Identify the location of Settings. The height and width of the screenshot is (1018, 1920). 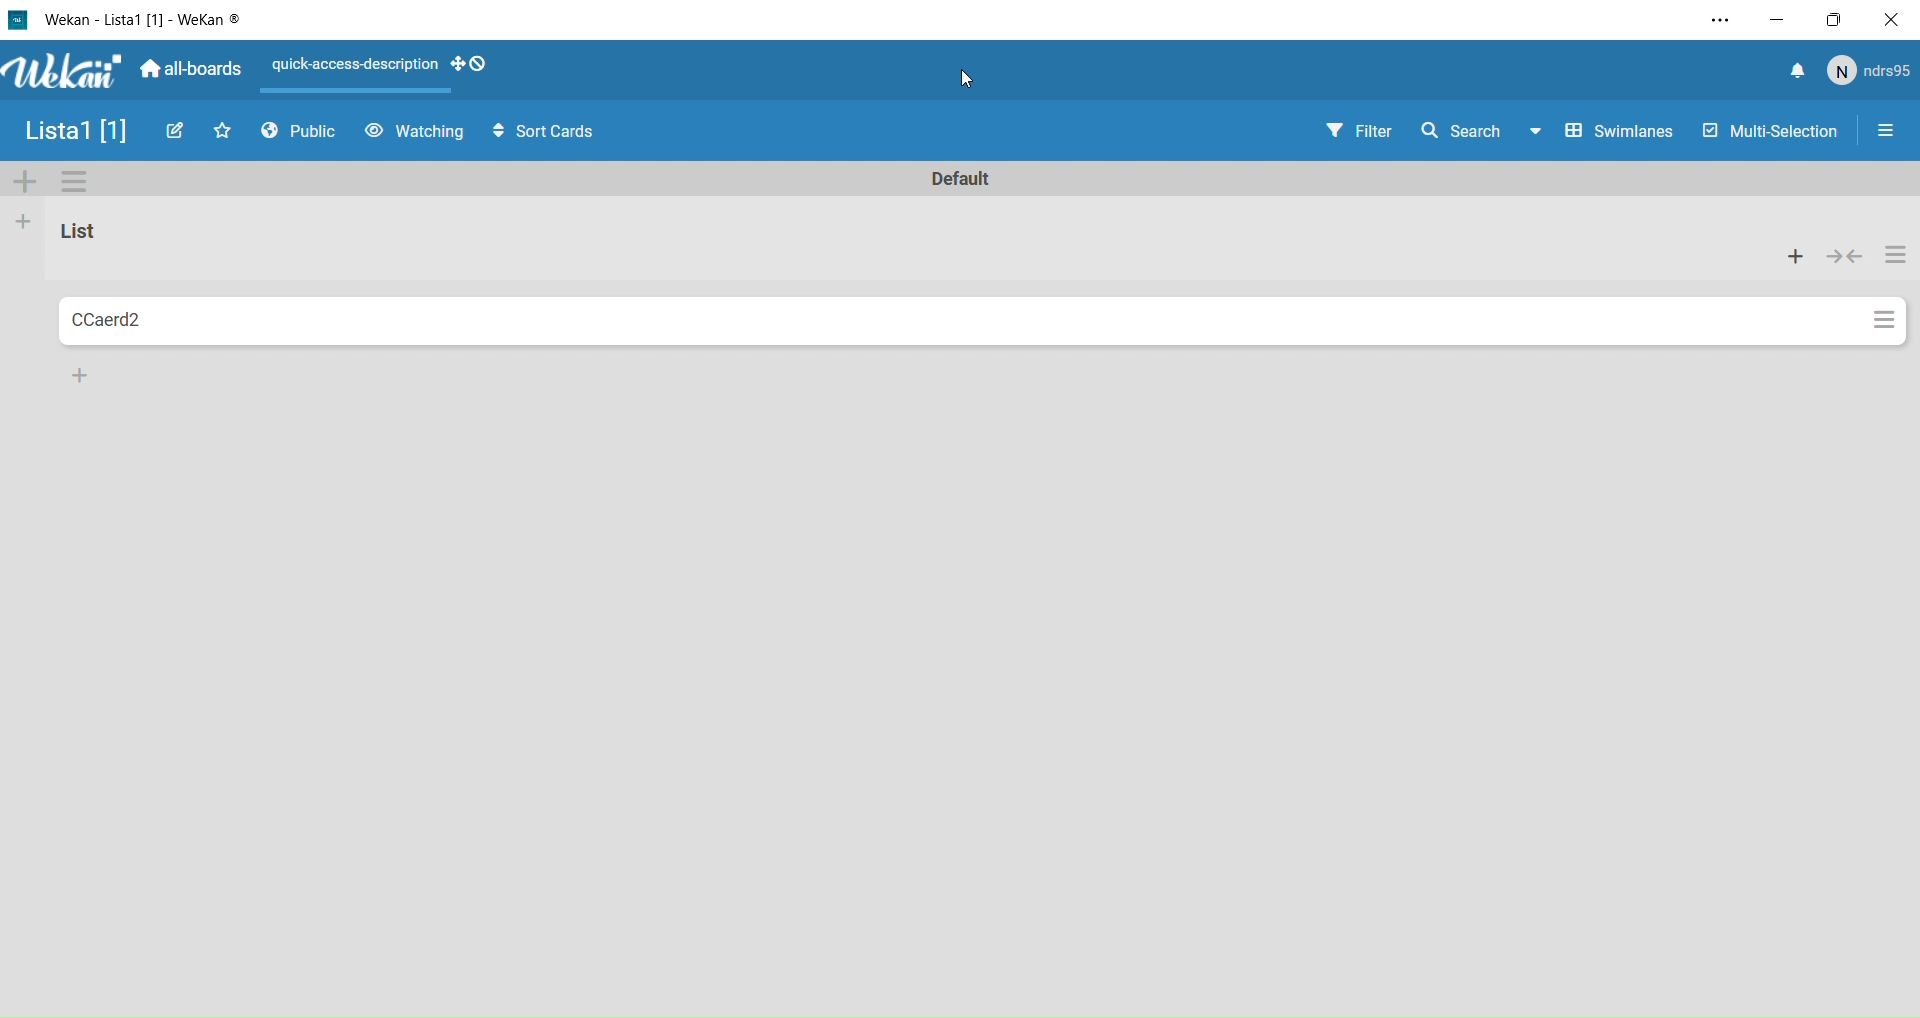
(1897, 257).